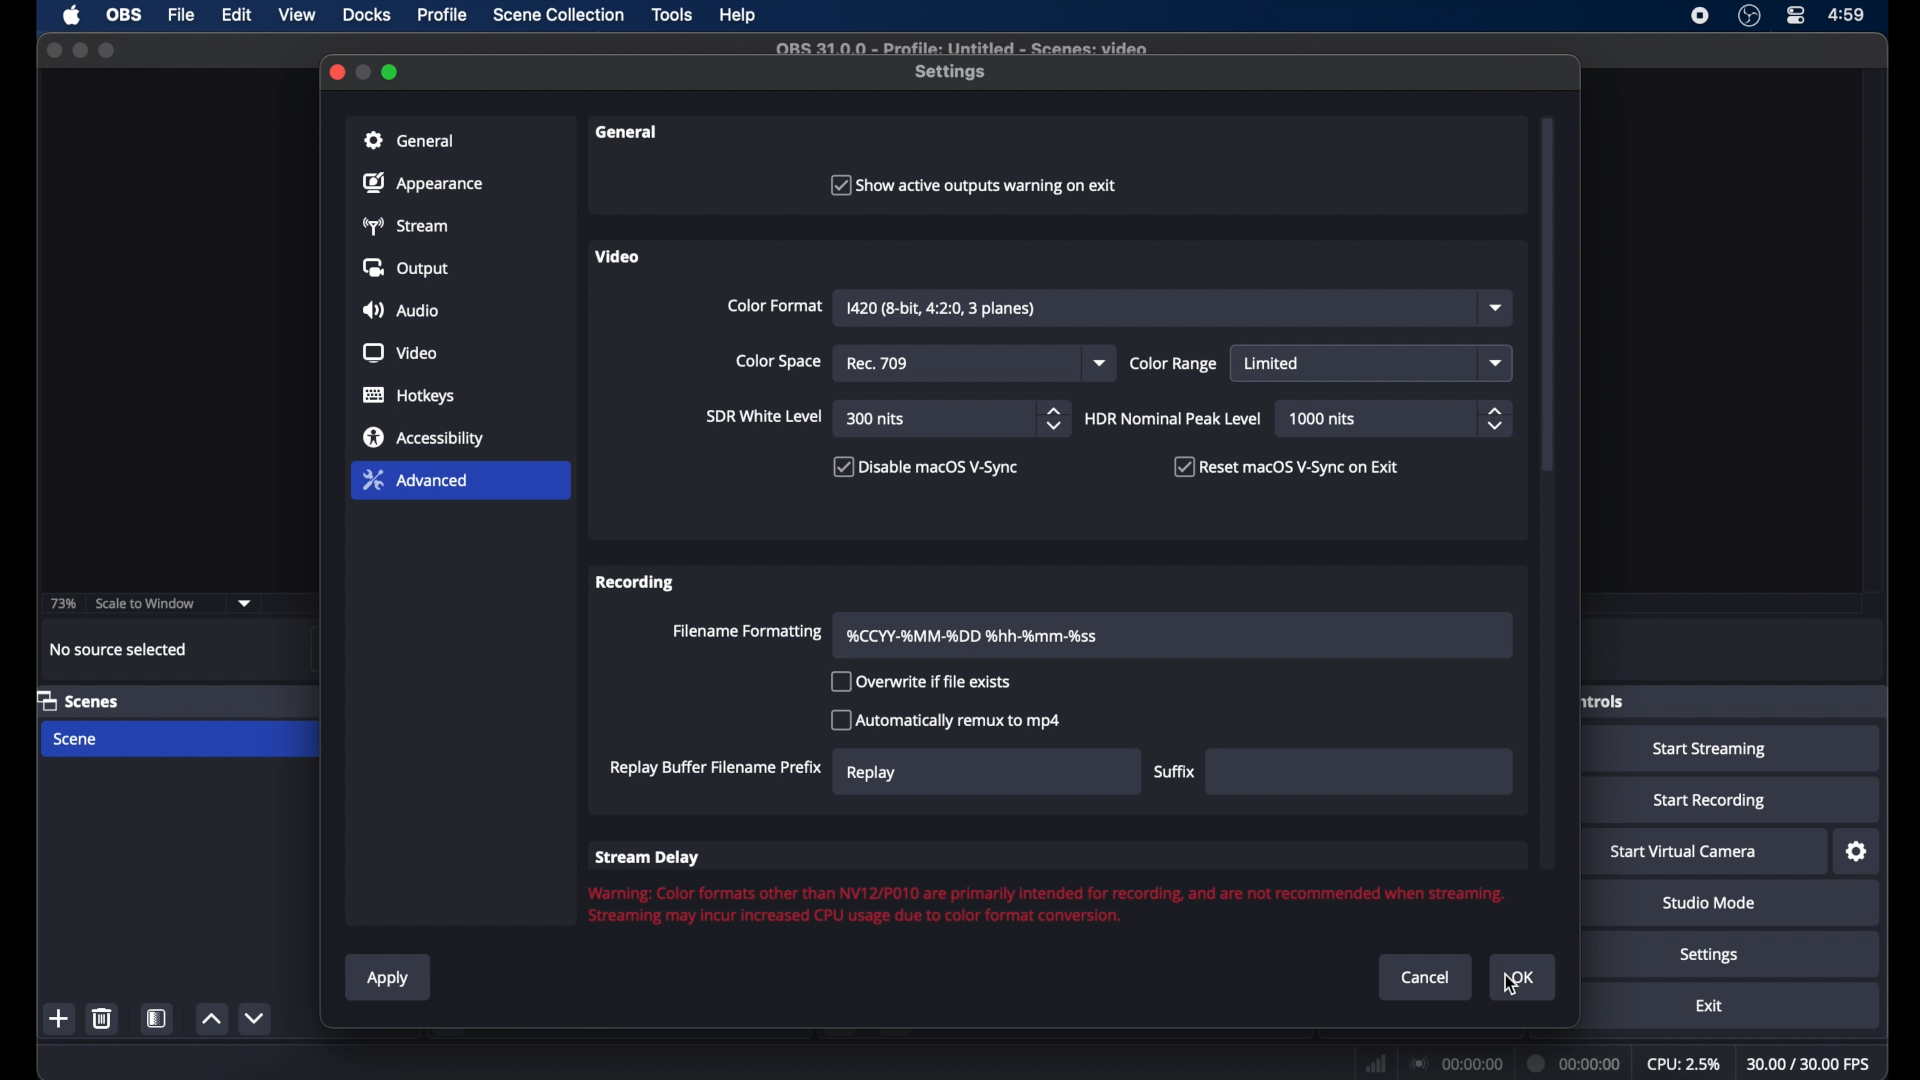  Describe the element at coordinates (1100, 363) in the screenshot. I see `dropdown` at that location.